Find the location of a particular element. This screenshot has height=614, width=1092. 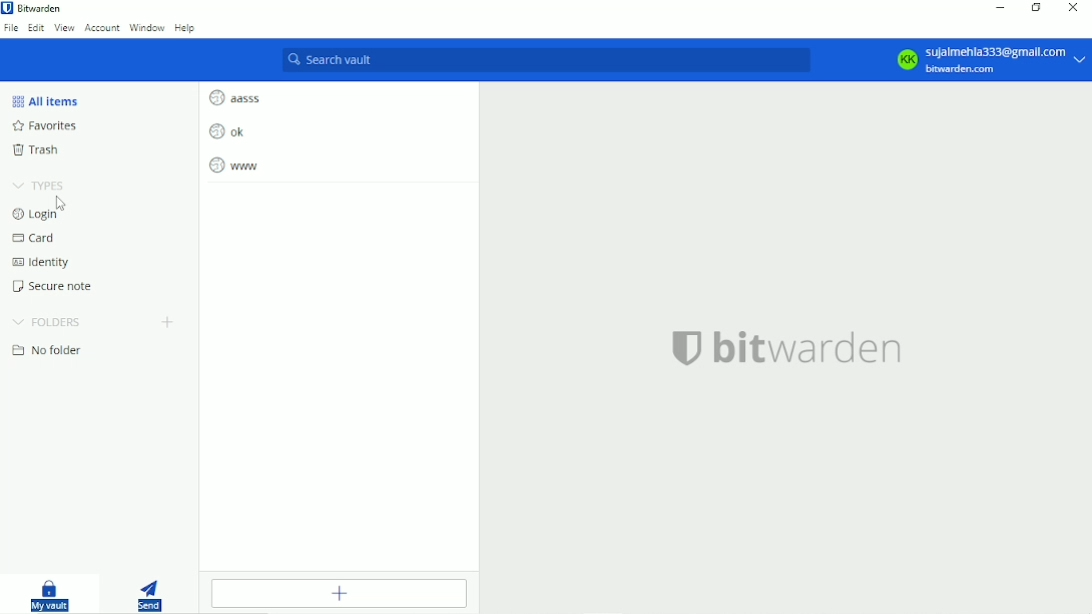

Account is located at coordinates (984, 60).